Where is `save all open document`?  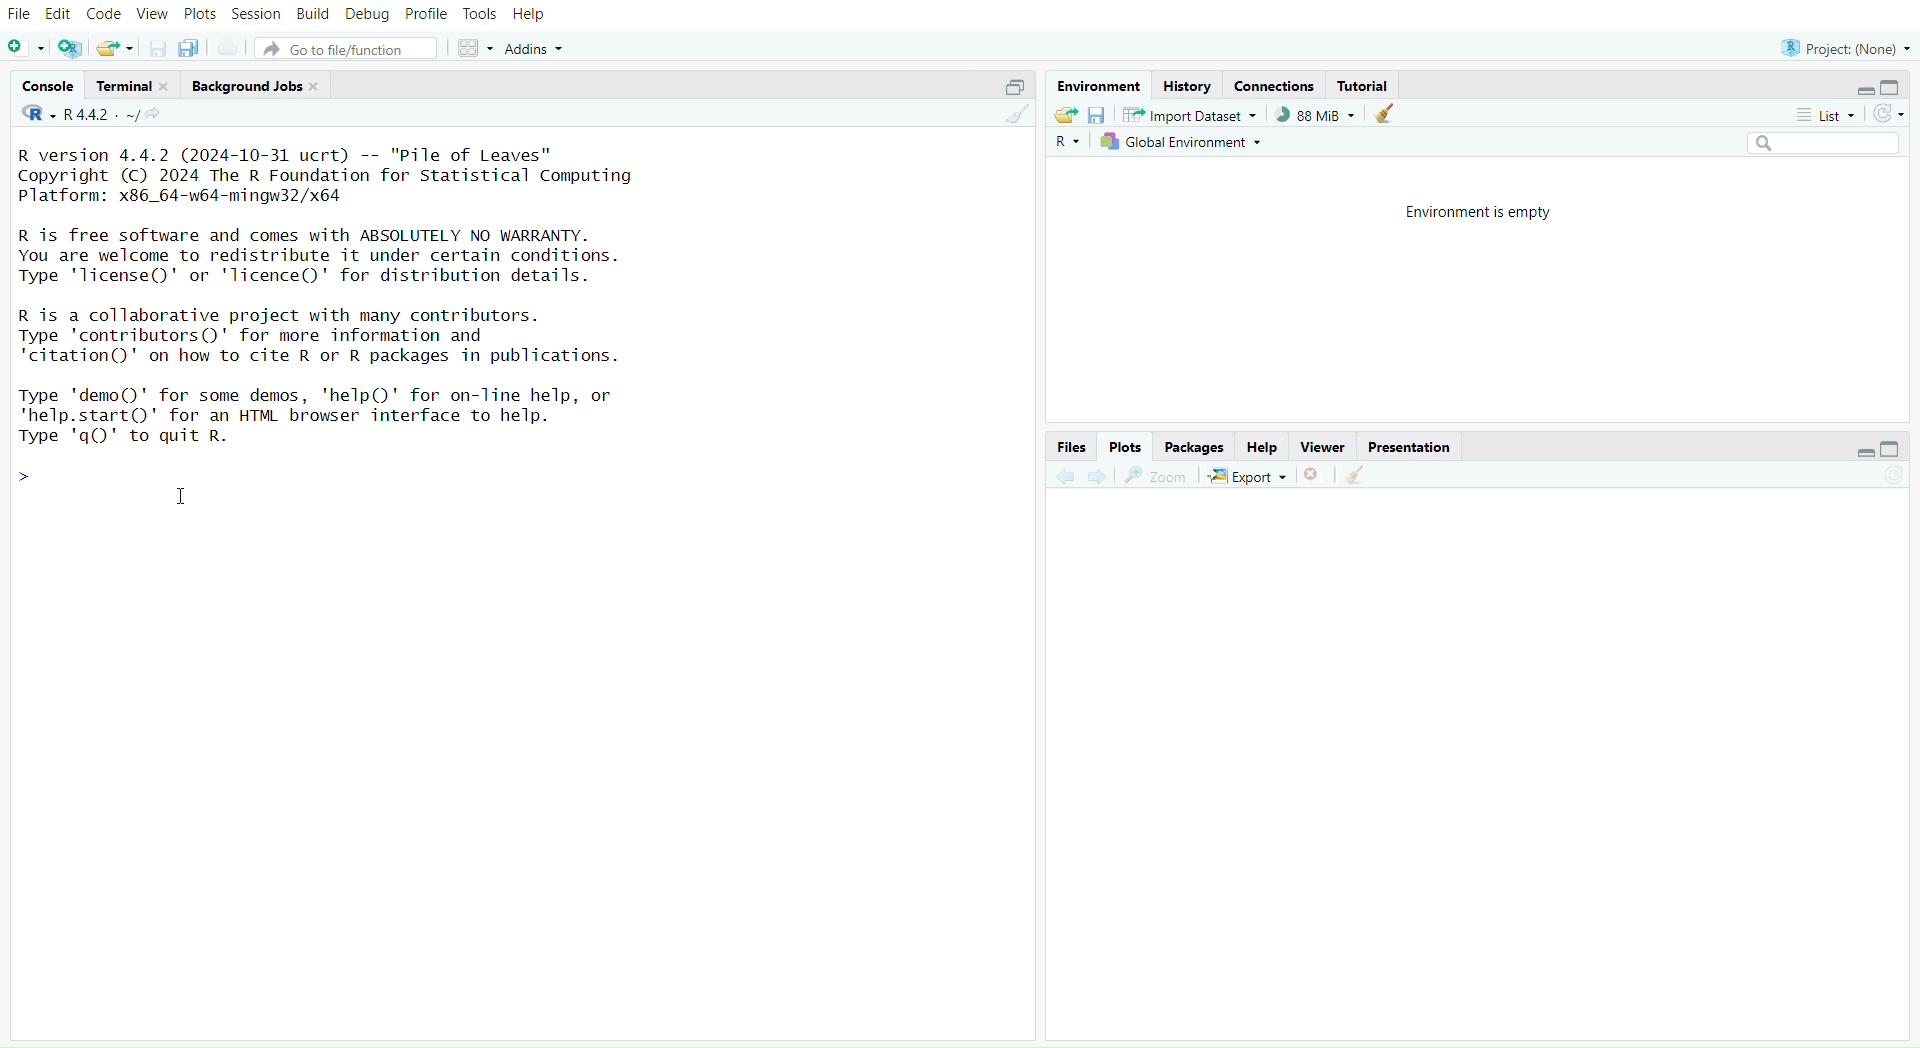
save all open document is located at coordinates (188, 49).